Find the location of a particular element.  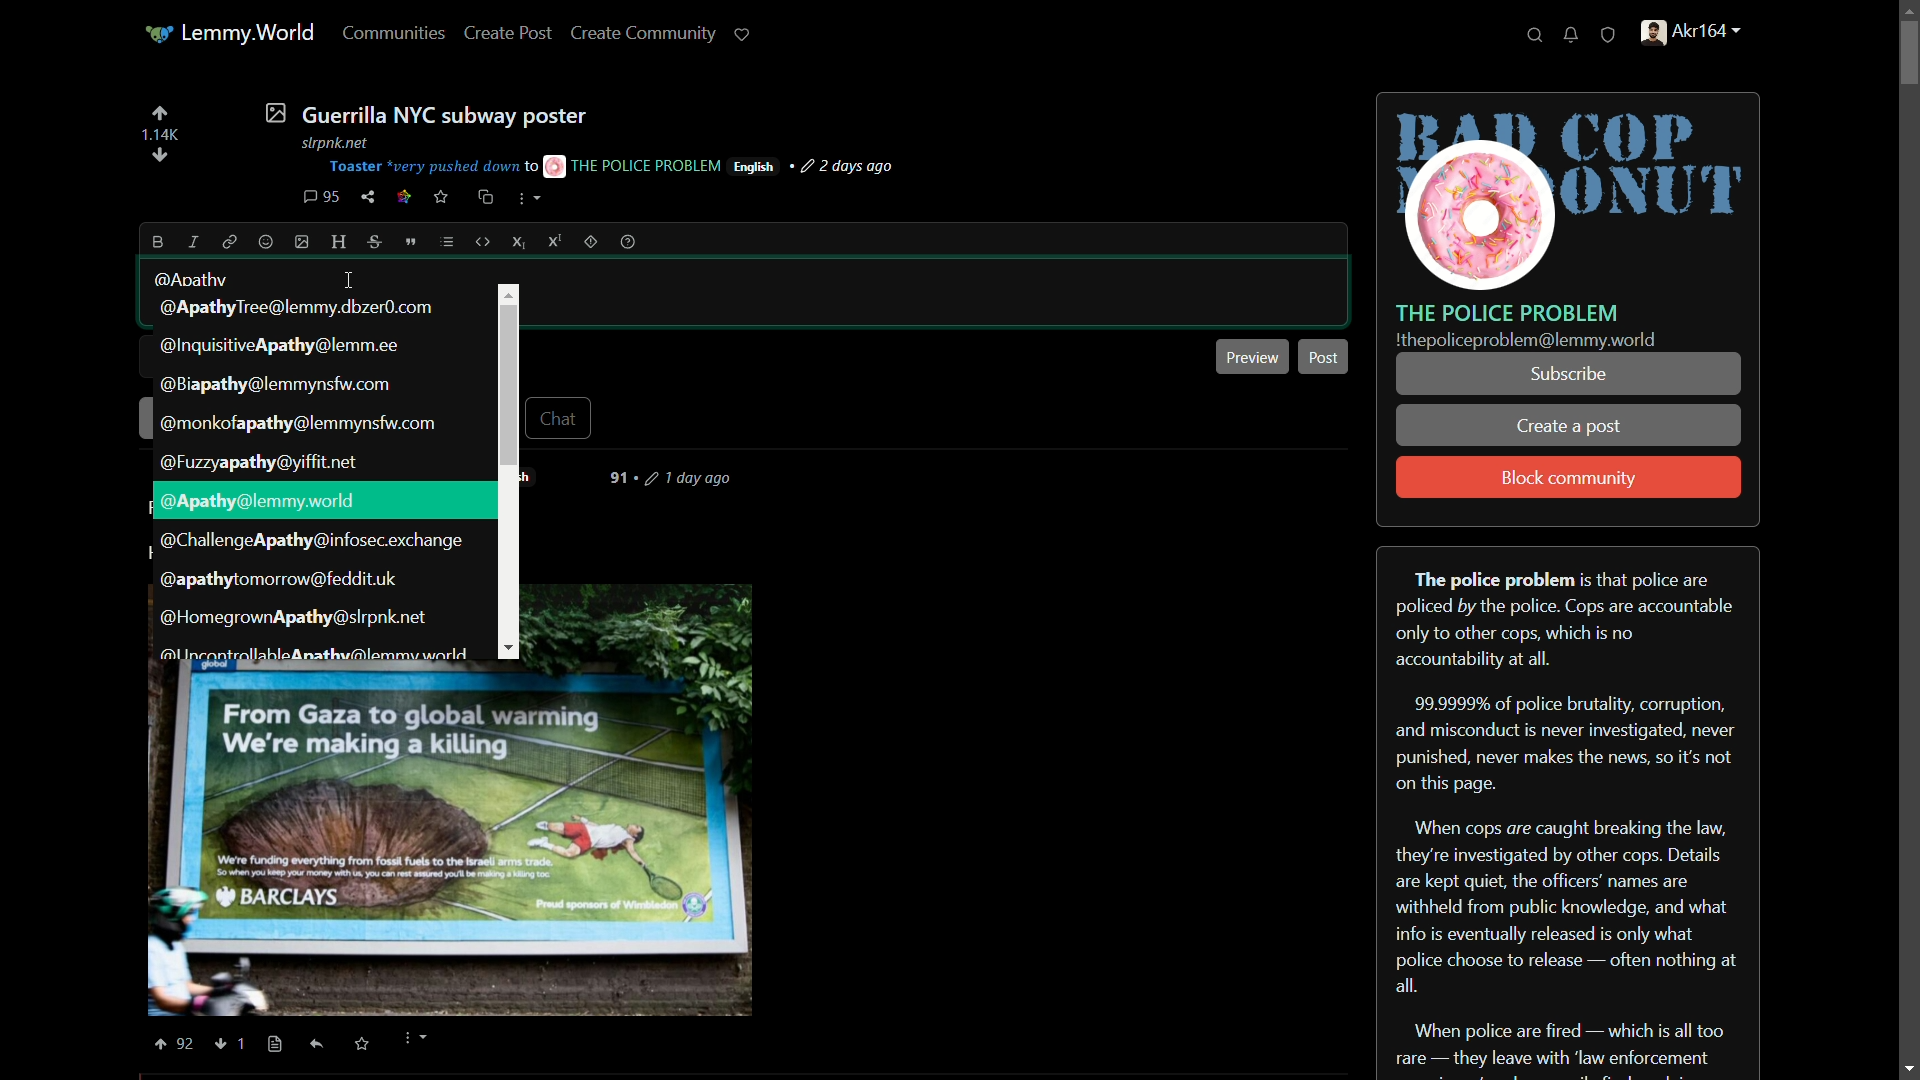

subscript is located at coordinates (521, 242).